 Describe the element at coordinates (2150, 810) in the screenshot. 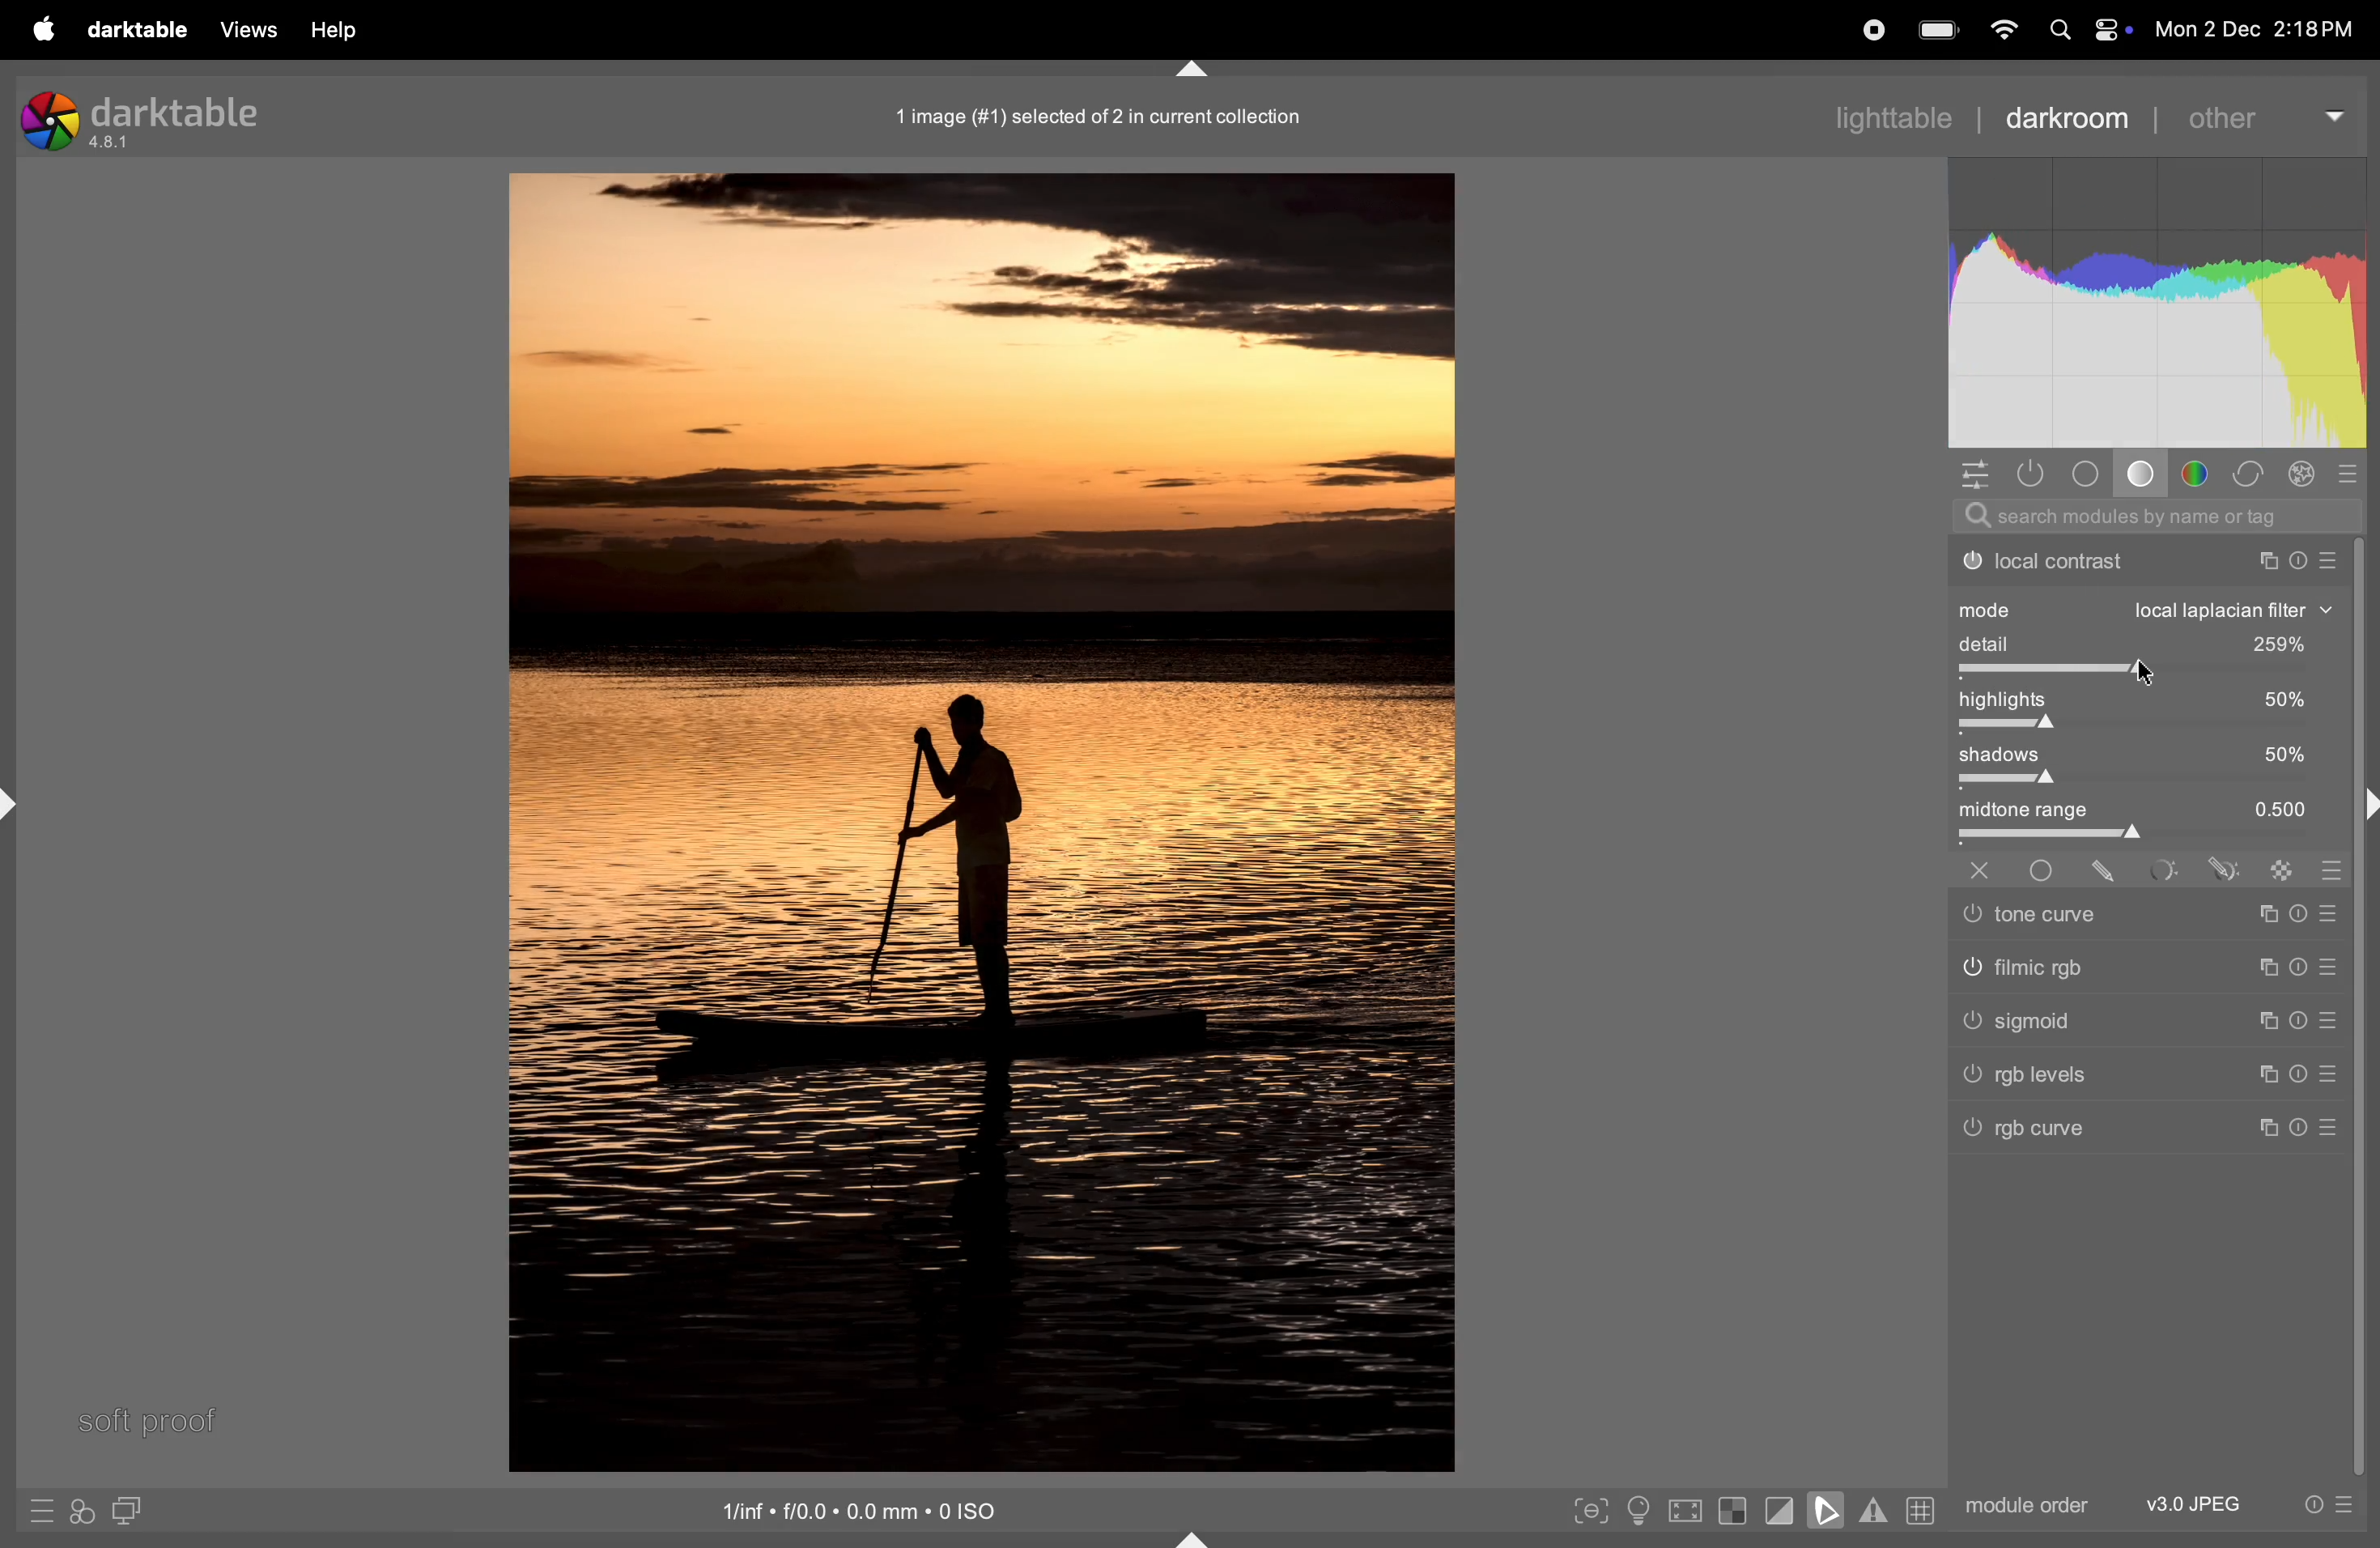

I see `midtone range` at that location.